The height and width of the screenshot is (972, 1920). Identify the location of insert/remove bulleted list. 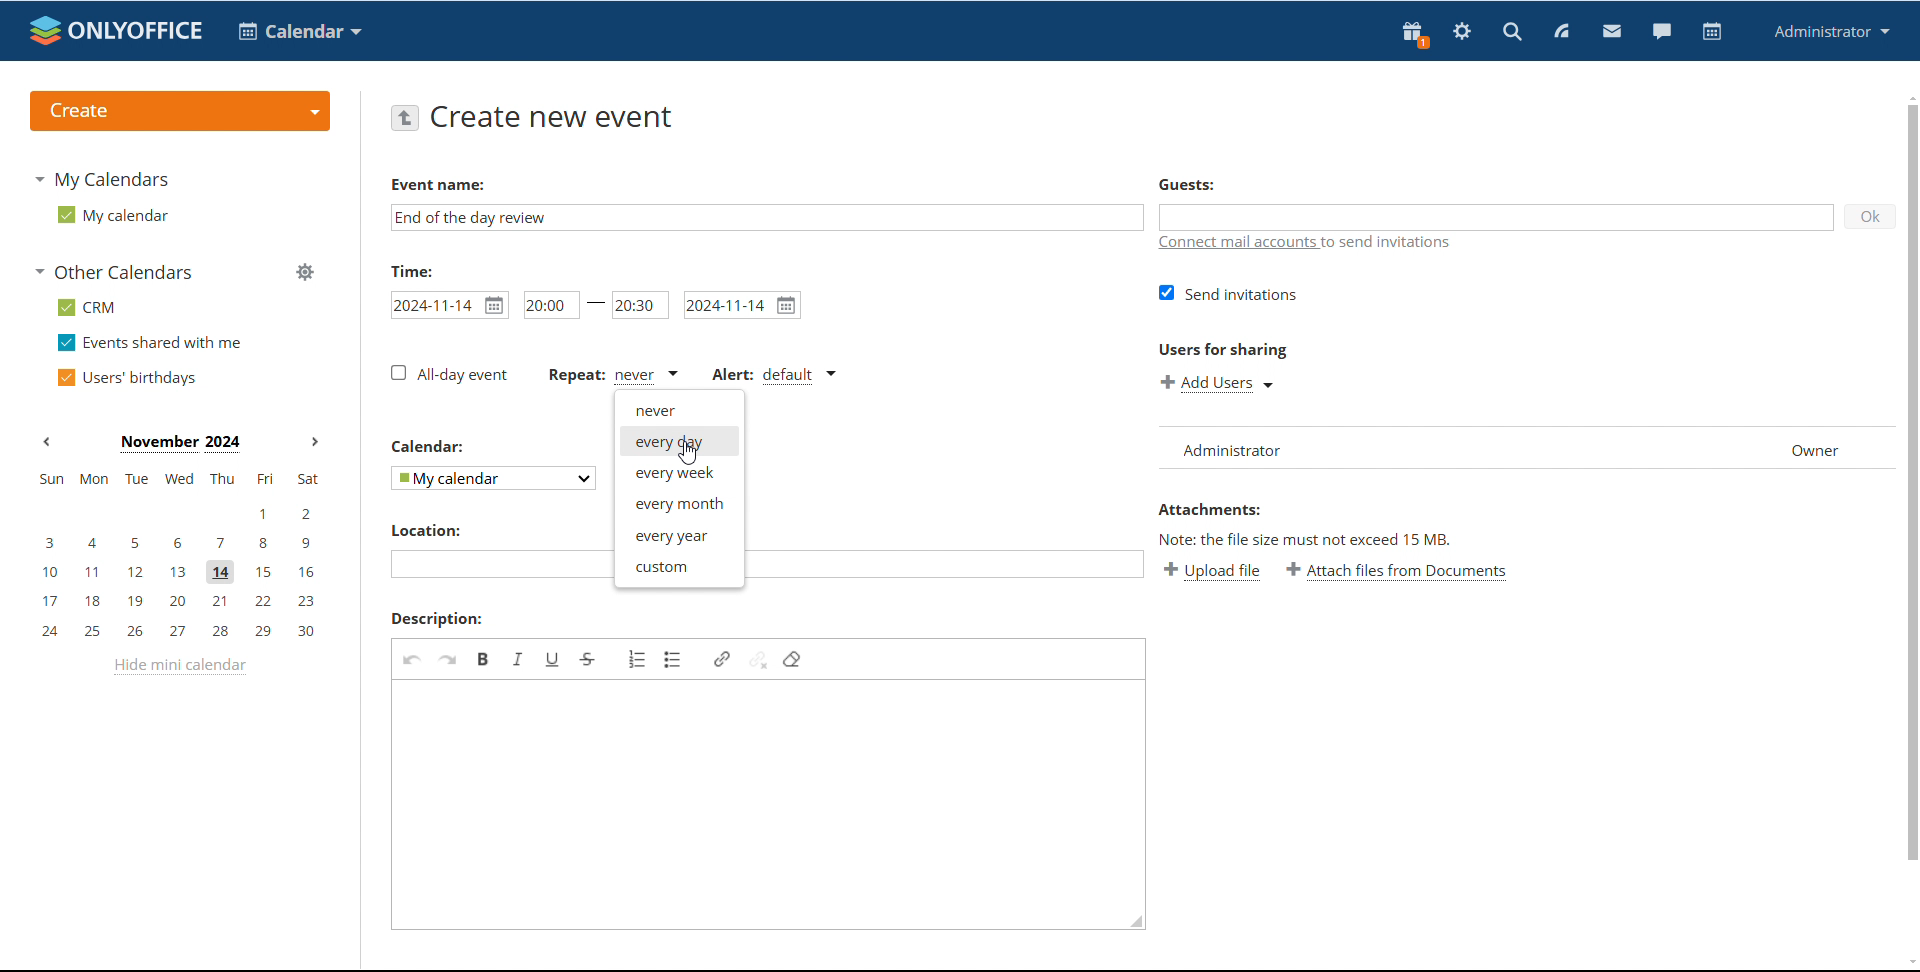
(674, 659).